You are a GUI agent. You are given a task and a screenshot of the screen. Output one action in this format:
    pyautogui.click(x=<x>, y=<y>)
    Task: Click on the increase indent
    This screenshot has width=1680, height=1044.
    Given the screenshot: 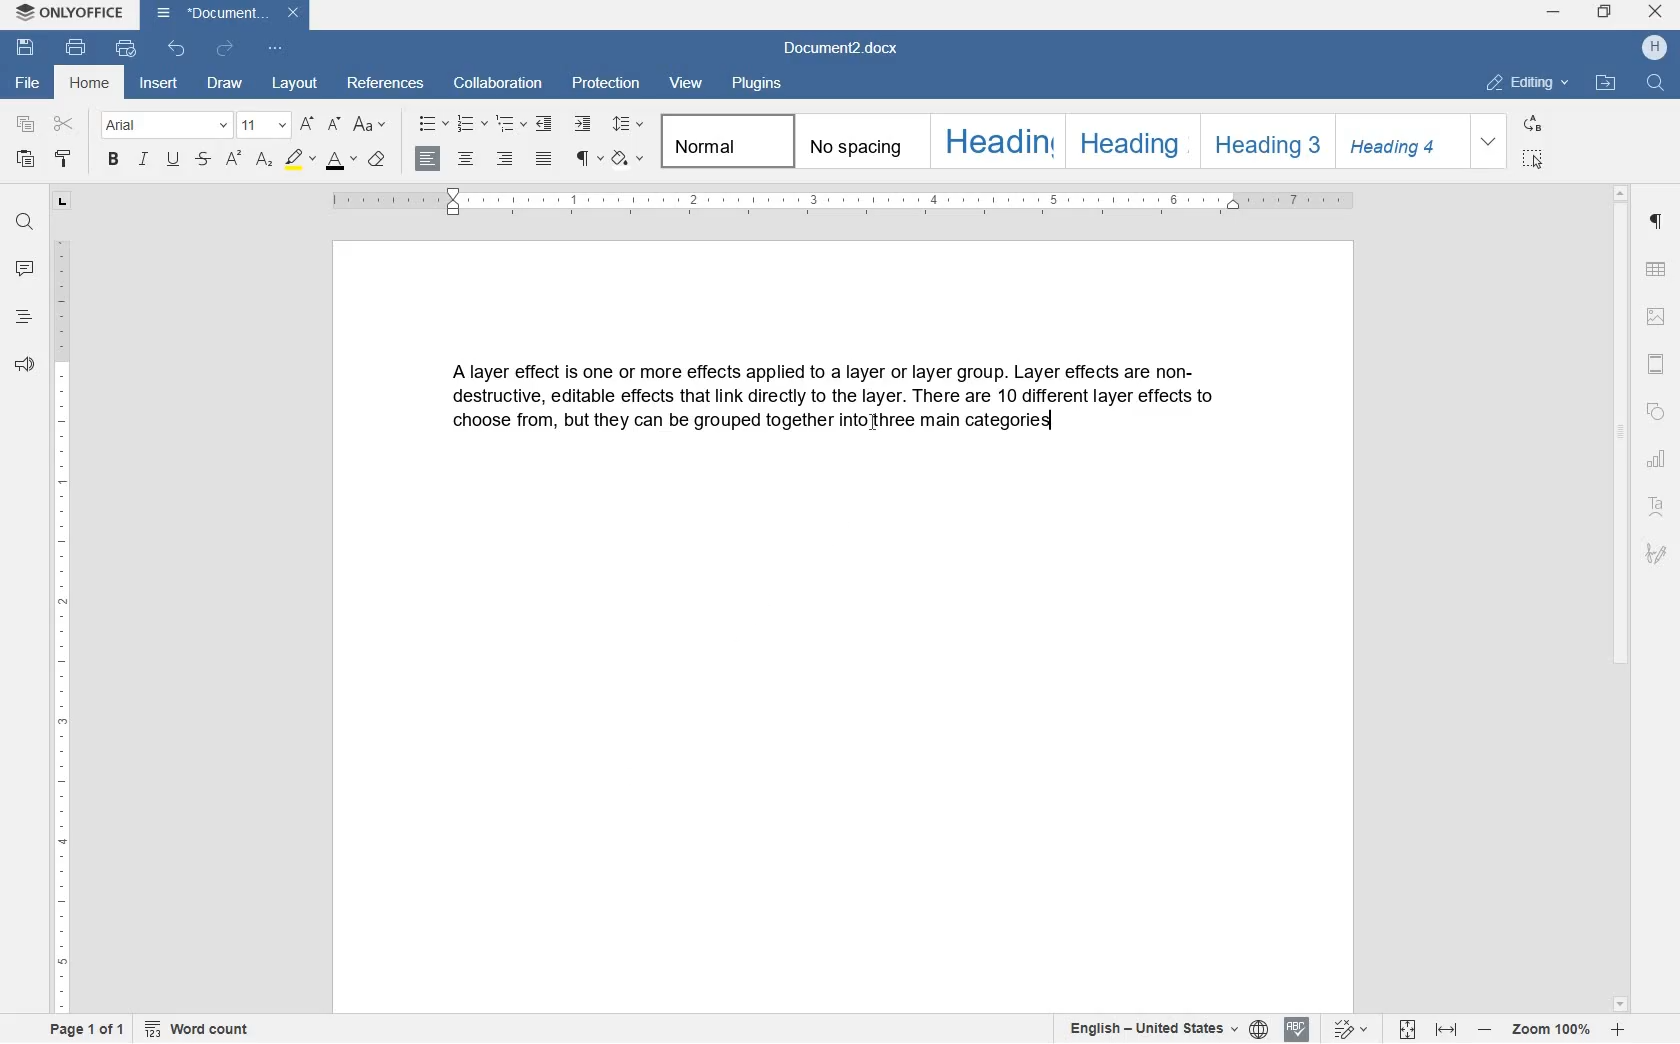 What is the action you would take?
    pyautogui.click(x=585, y=122)
    